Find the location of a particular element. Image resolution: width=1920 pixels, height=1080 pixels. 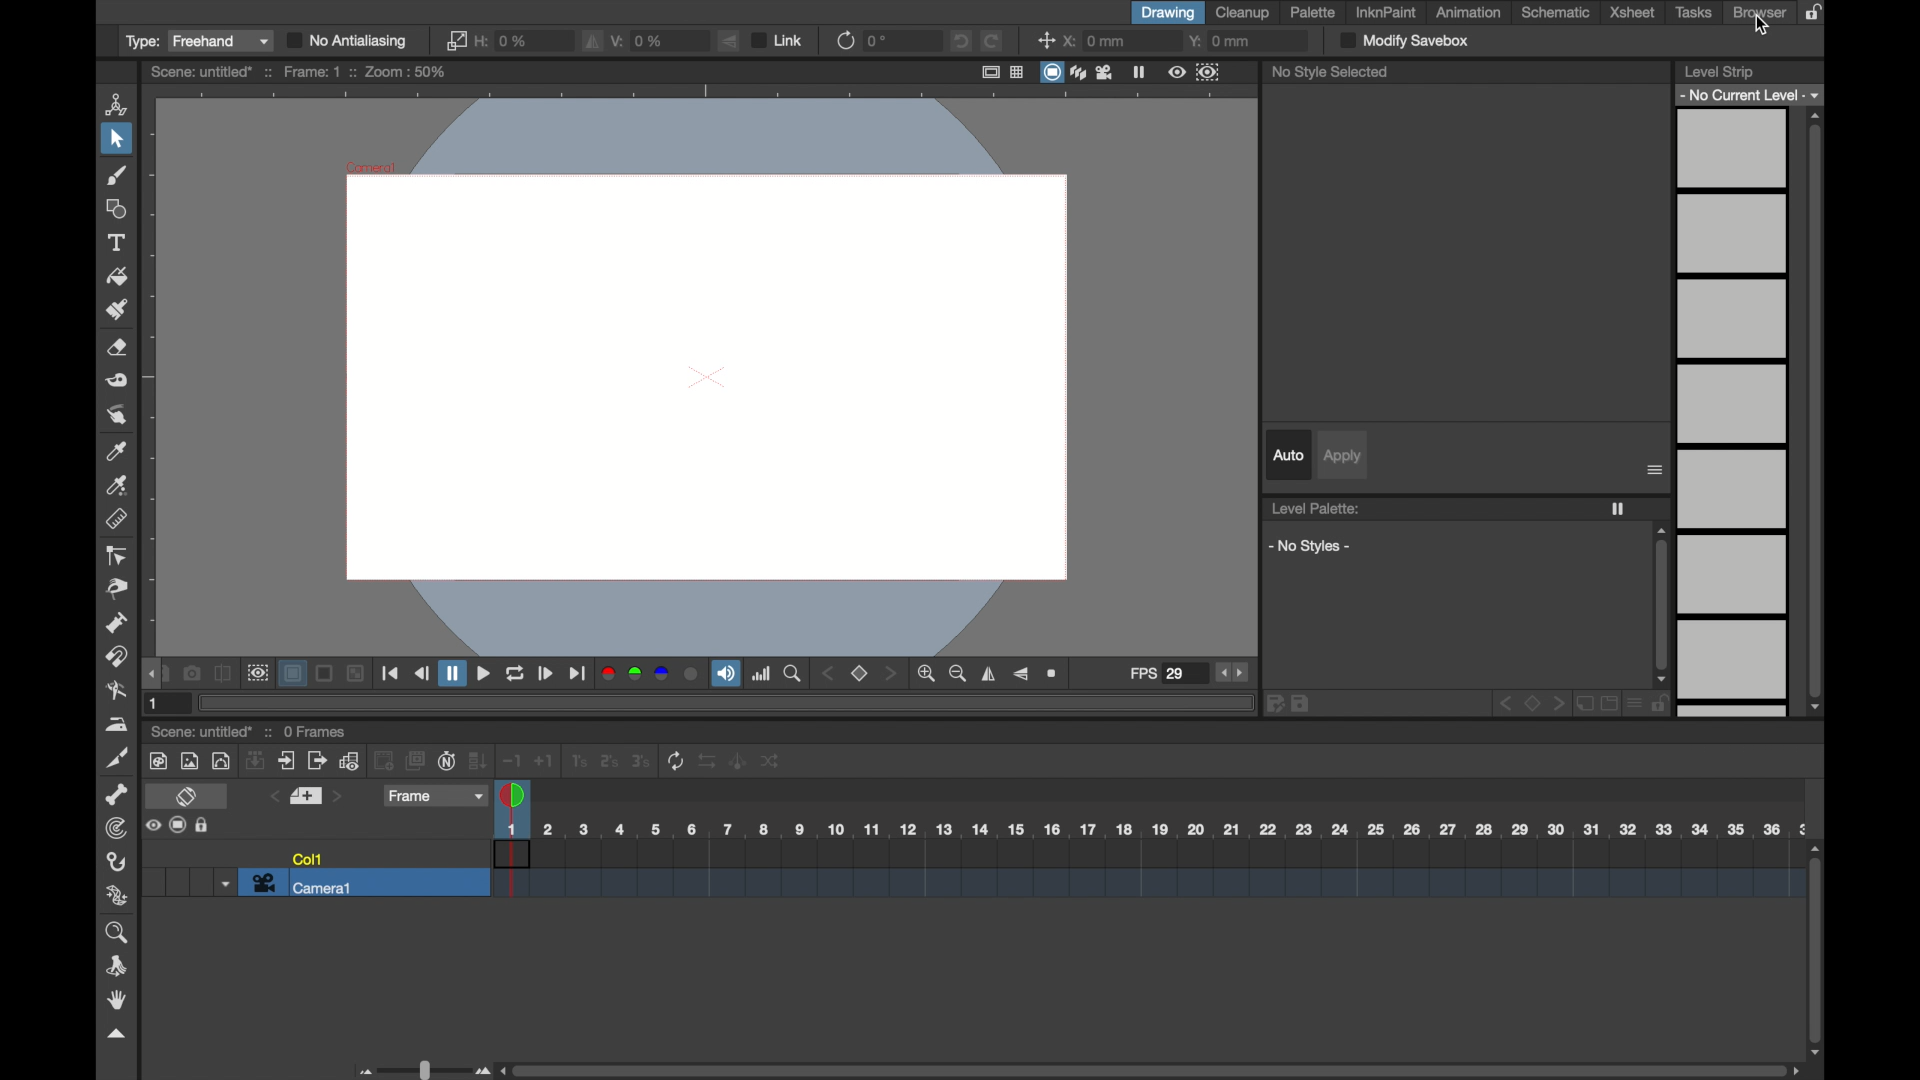

drag handle is located at coordinates (116, 1034).